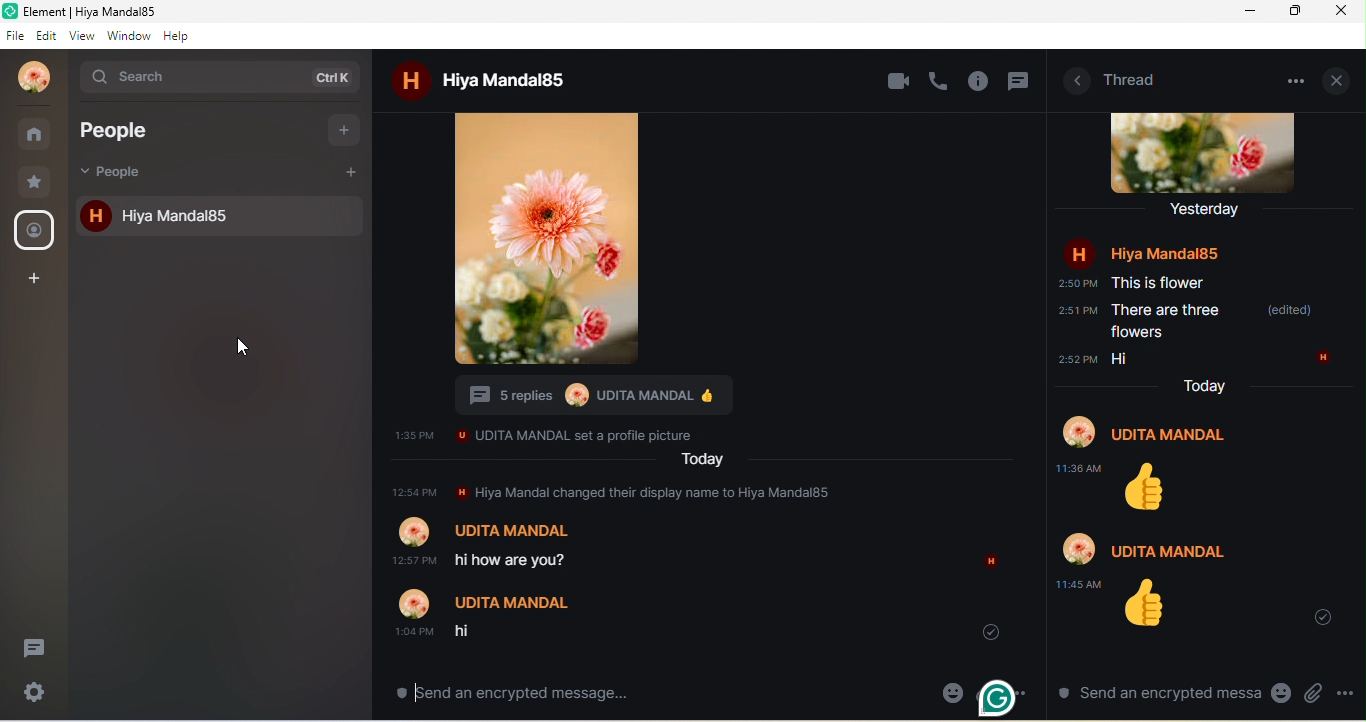 The width and height of the screenshot is (1366, 722). Describe the element at coordinates (35, 648) in the screenshot. I see `thread` at that location.